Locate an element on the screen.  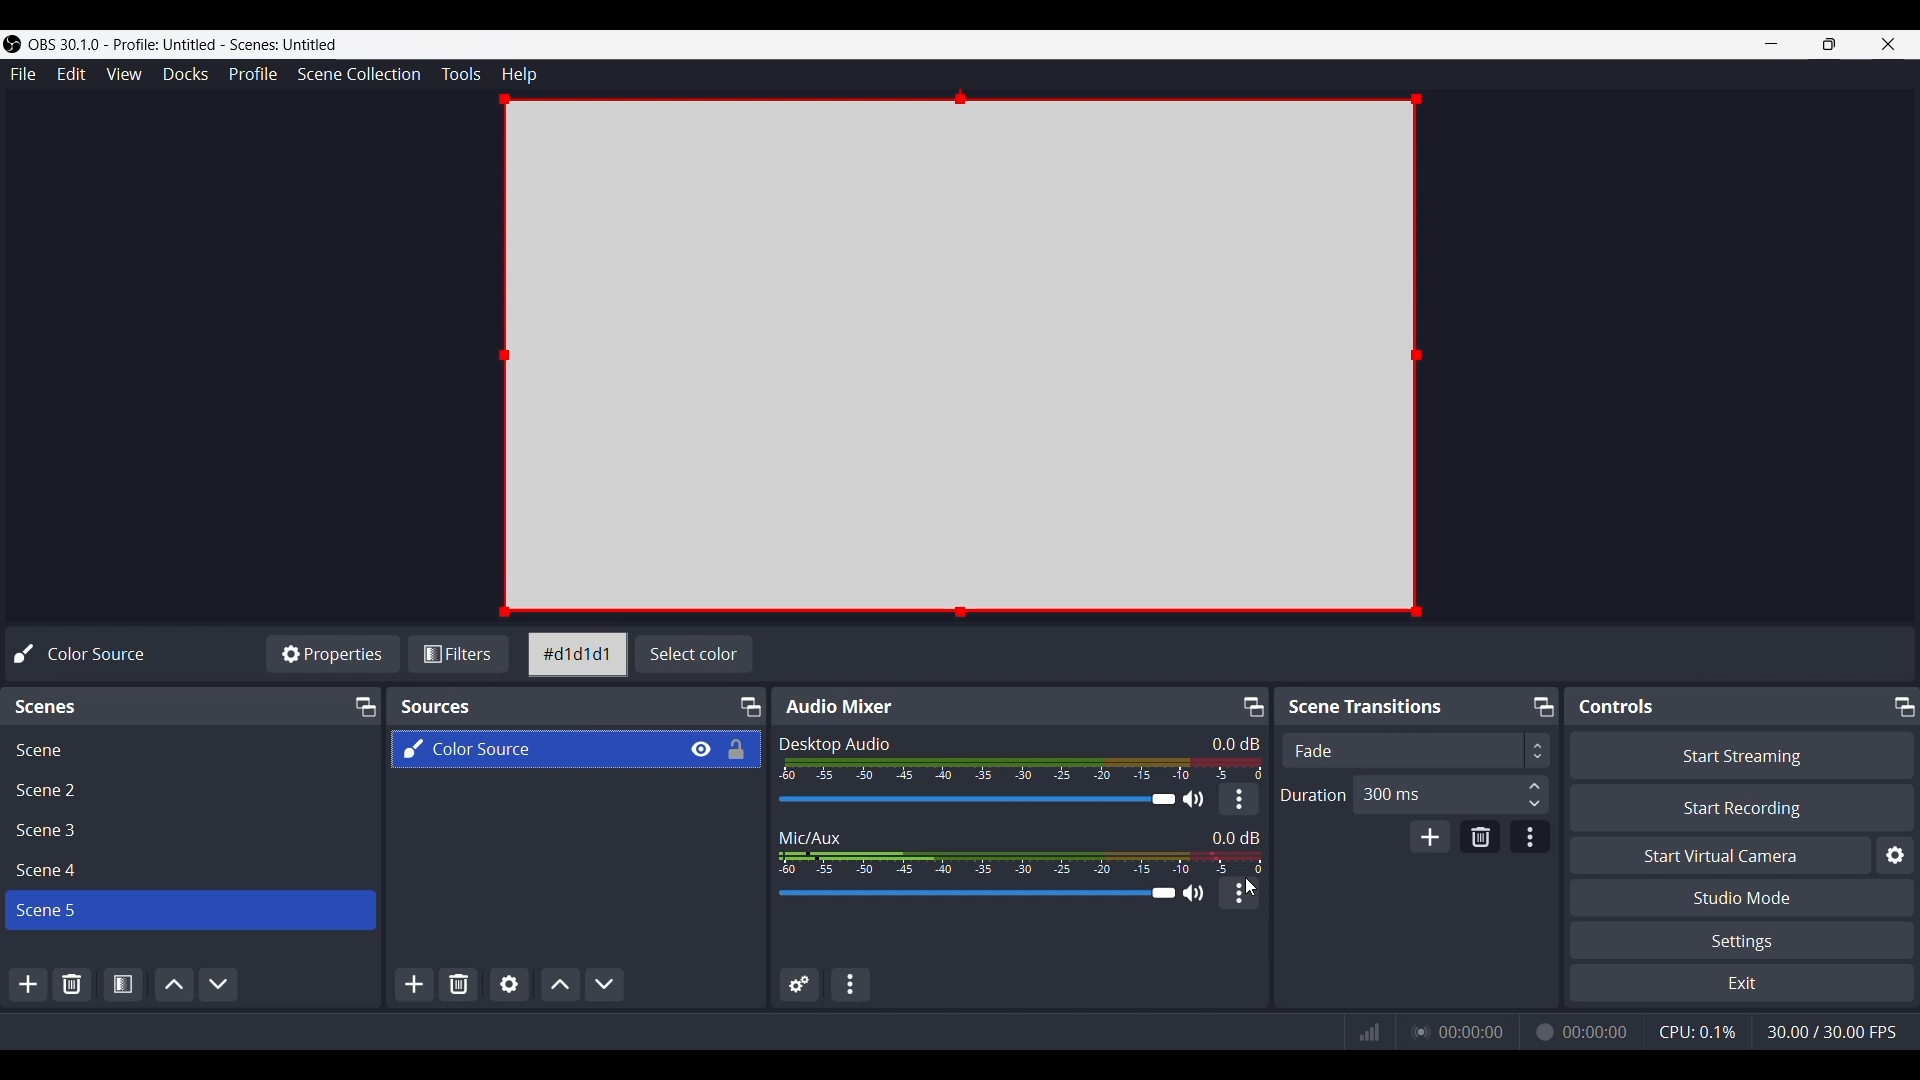
Audio Mixer Menu is located at coordinates (851, 984).